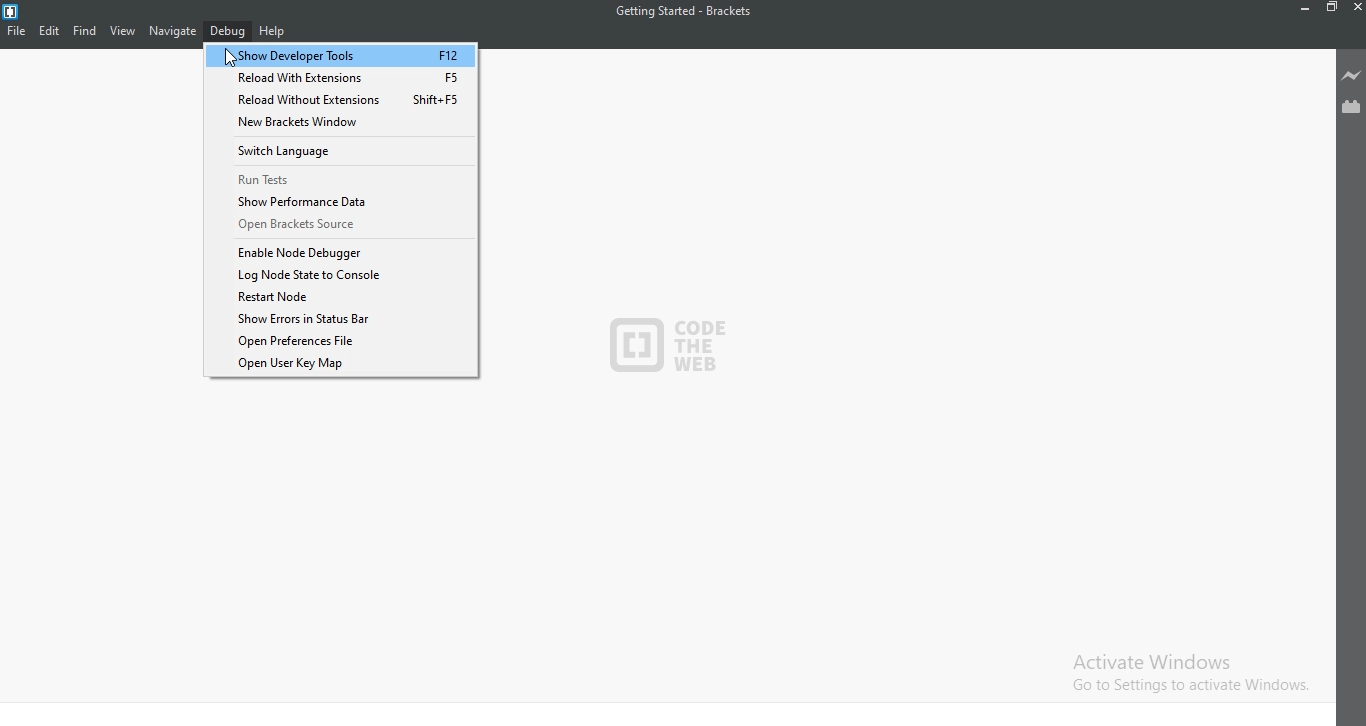  Describe the element at coordinates (50, 31) in the screenshot. I see `Edit` at that location.